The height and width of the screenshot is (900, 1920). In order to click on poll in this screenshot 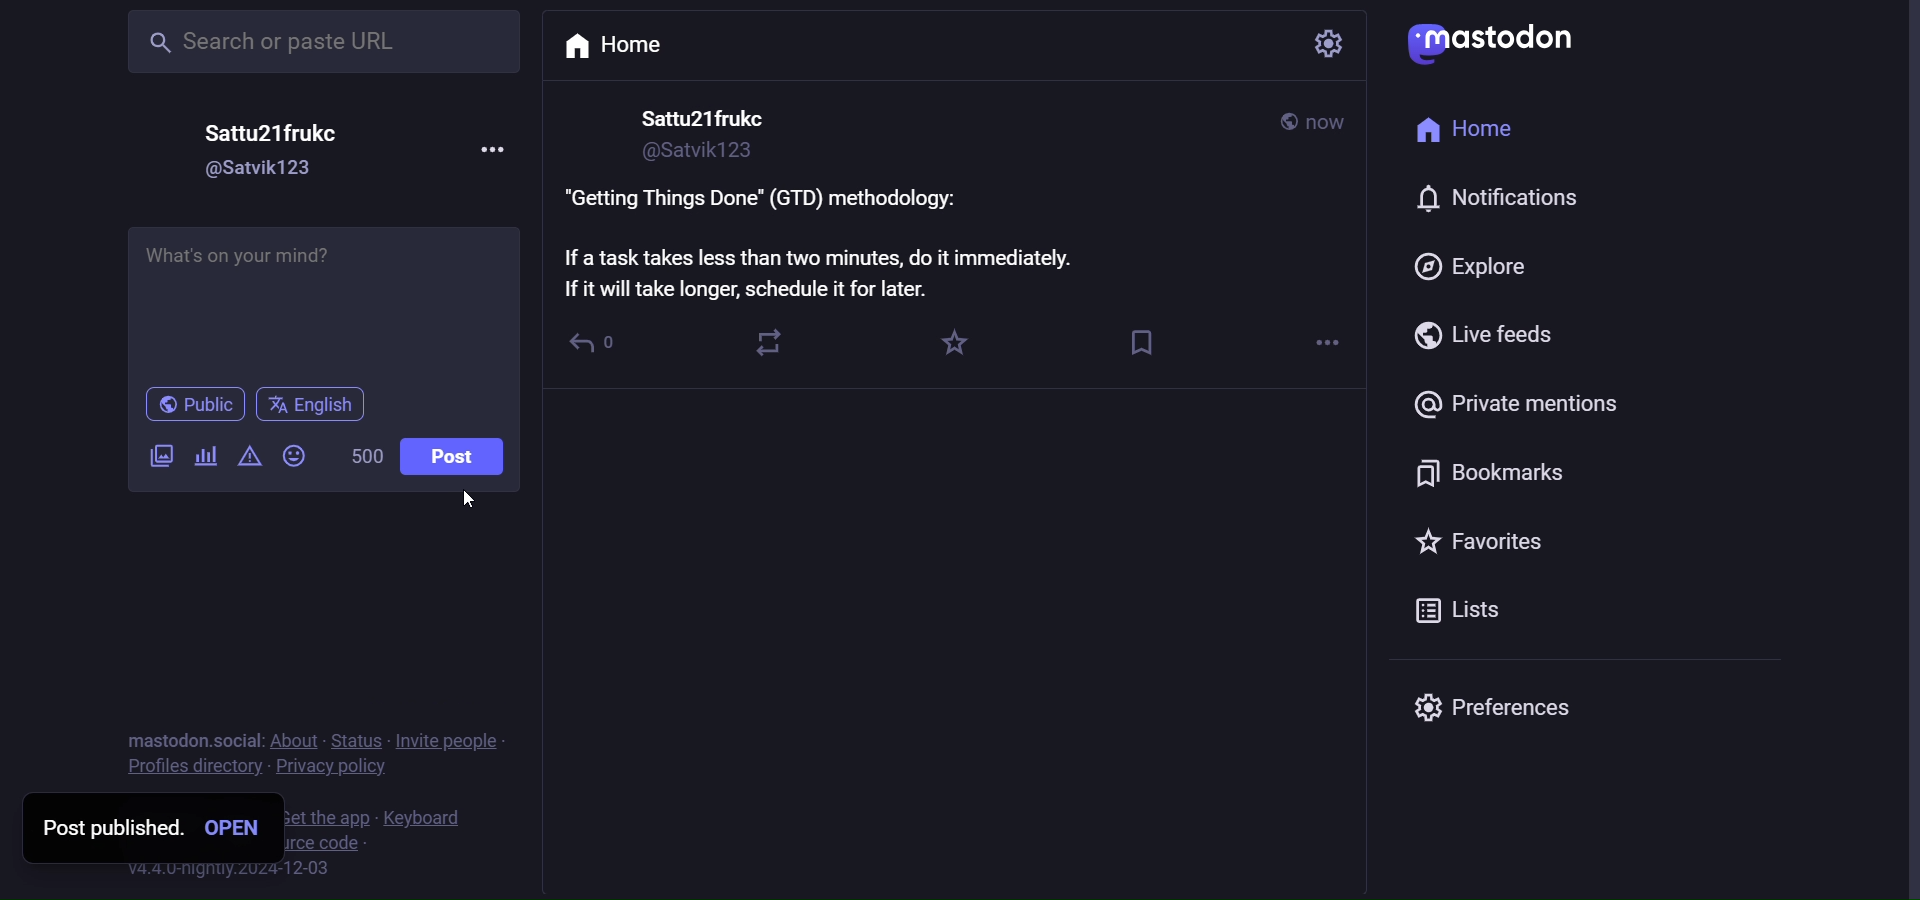, I will do `click(207, 458)`.